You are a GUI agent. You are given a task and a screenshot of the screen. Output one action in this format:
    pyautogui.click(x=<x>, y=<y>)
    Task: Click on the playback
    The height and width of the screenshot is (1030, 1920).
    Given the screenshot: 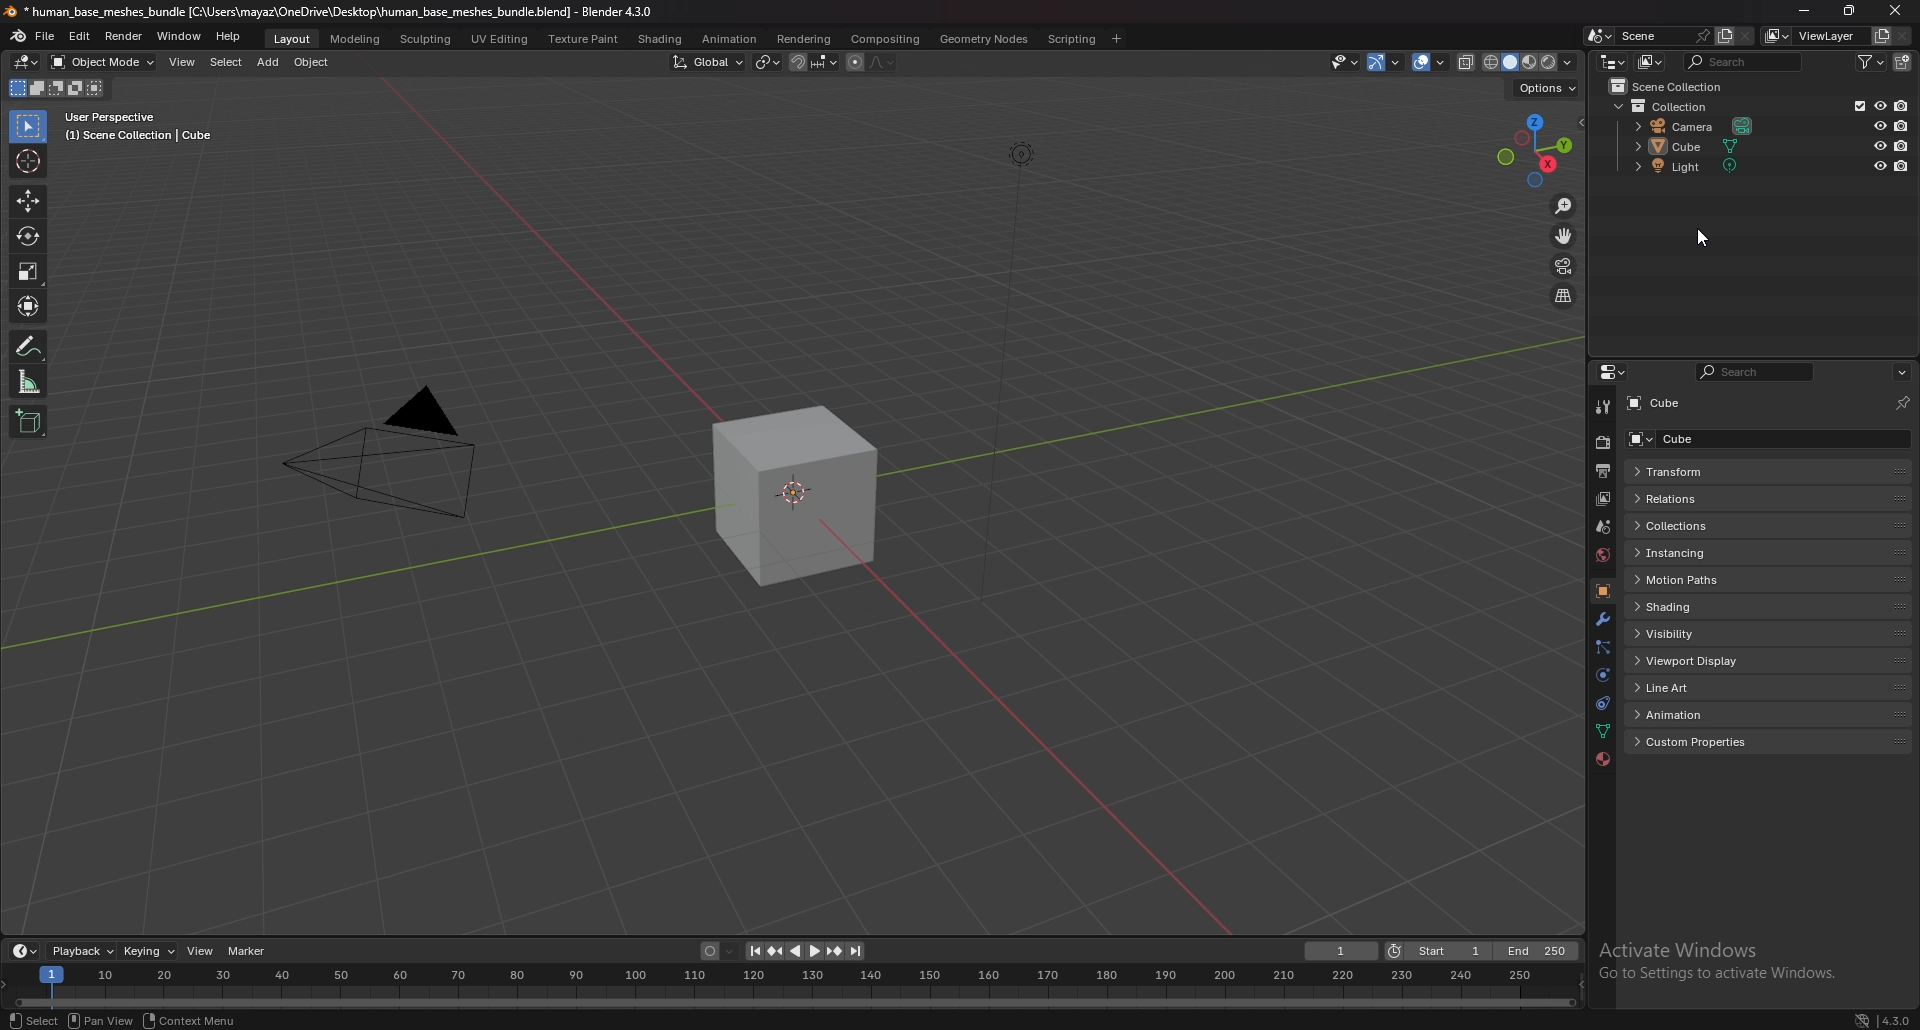 What is the action you would take?
    pyautogui.click(x=83, y=951)
    